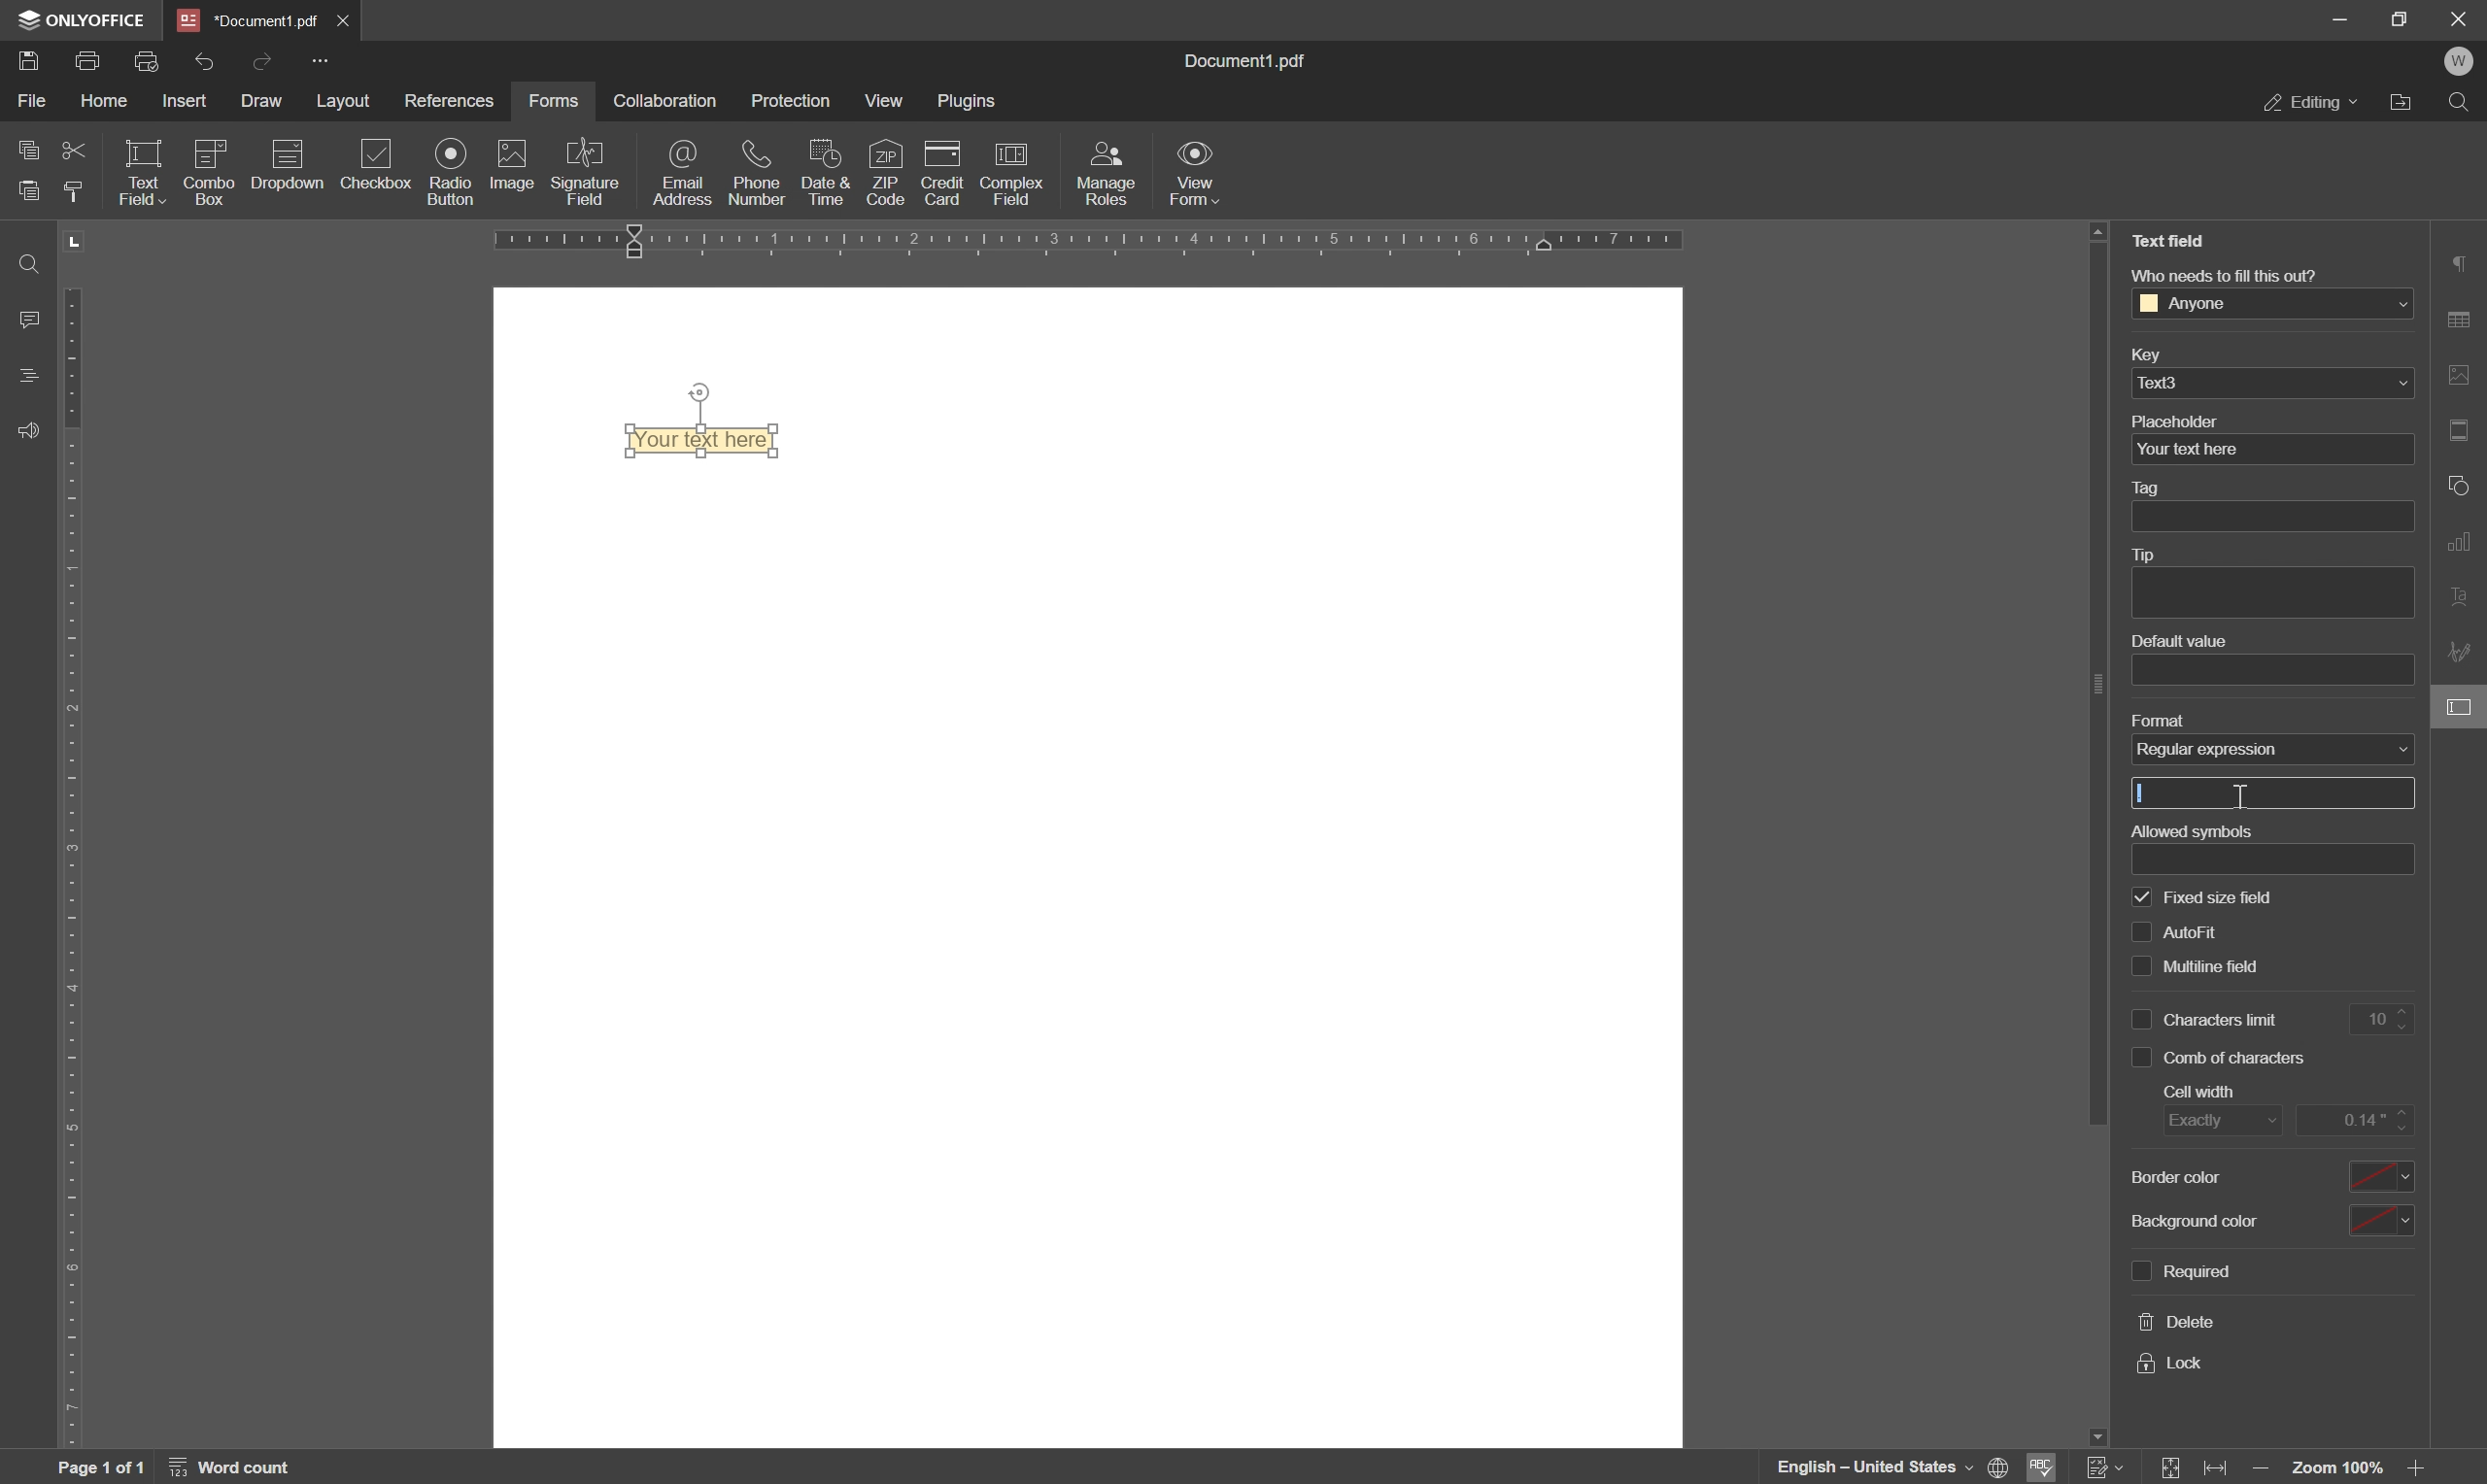  Describe the element at coordinates (450, 100) in the screenshot. I see `references` at that location.